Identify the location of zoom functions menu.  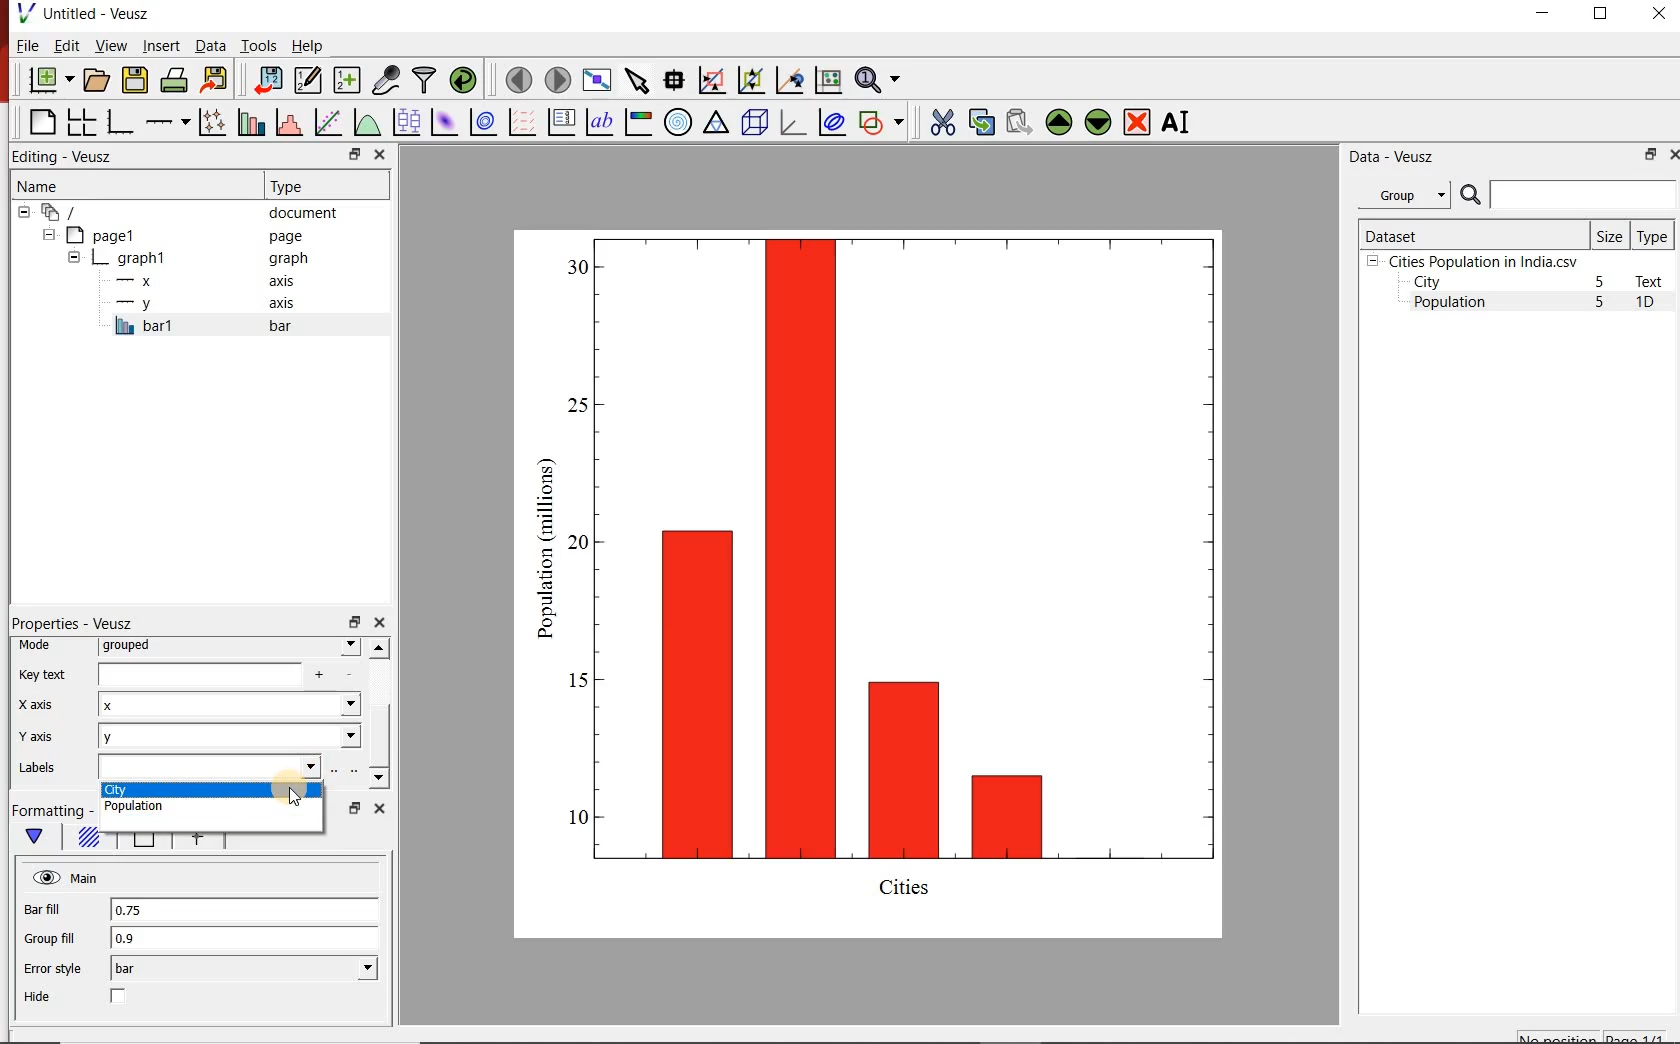
(881, 80).